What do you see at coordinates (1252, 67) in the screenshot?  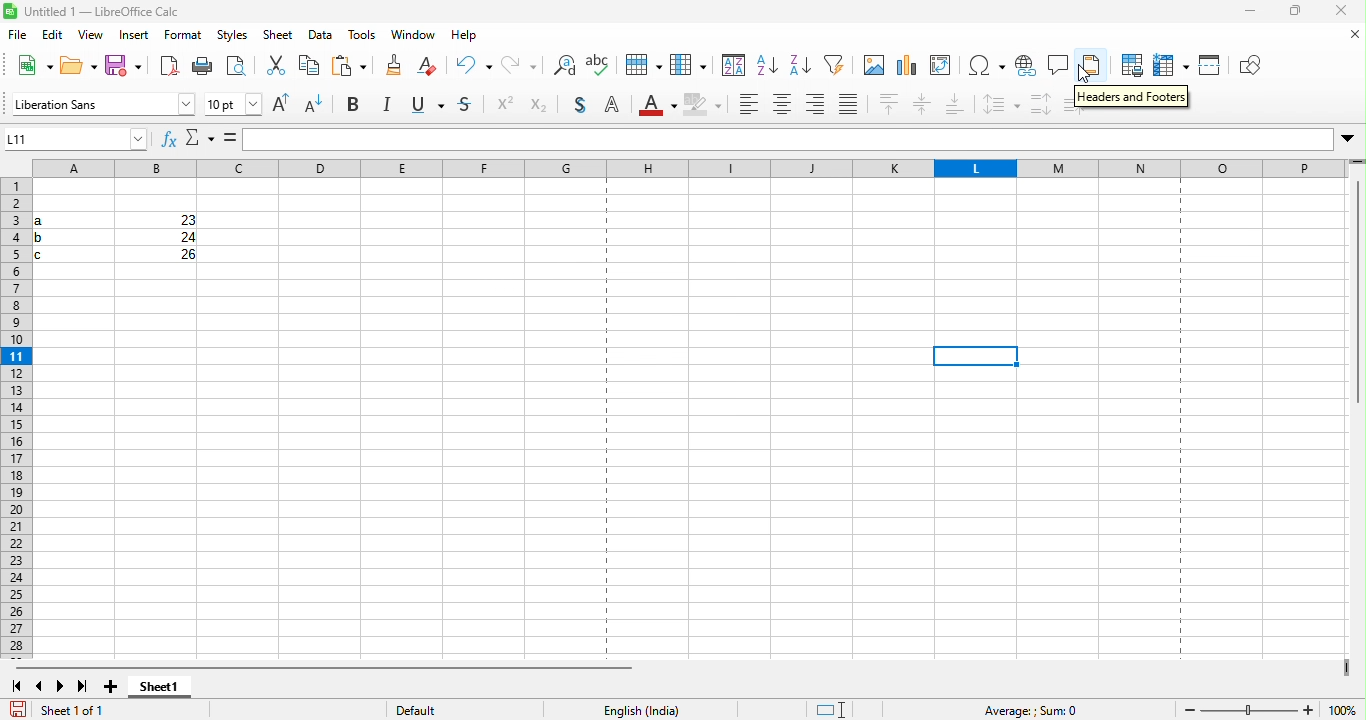 I see `show draw function` at bounding box center [1252, 67].